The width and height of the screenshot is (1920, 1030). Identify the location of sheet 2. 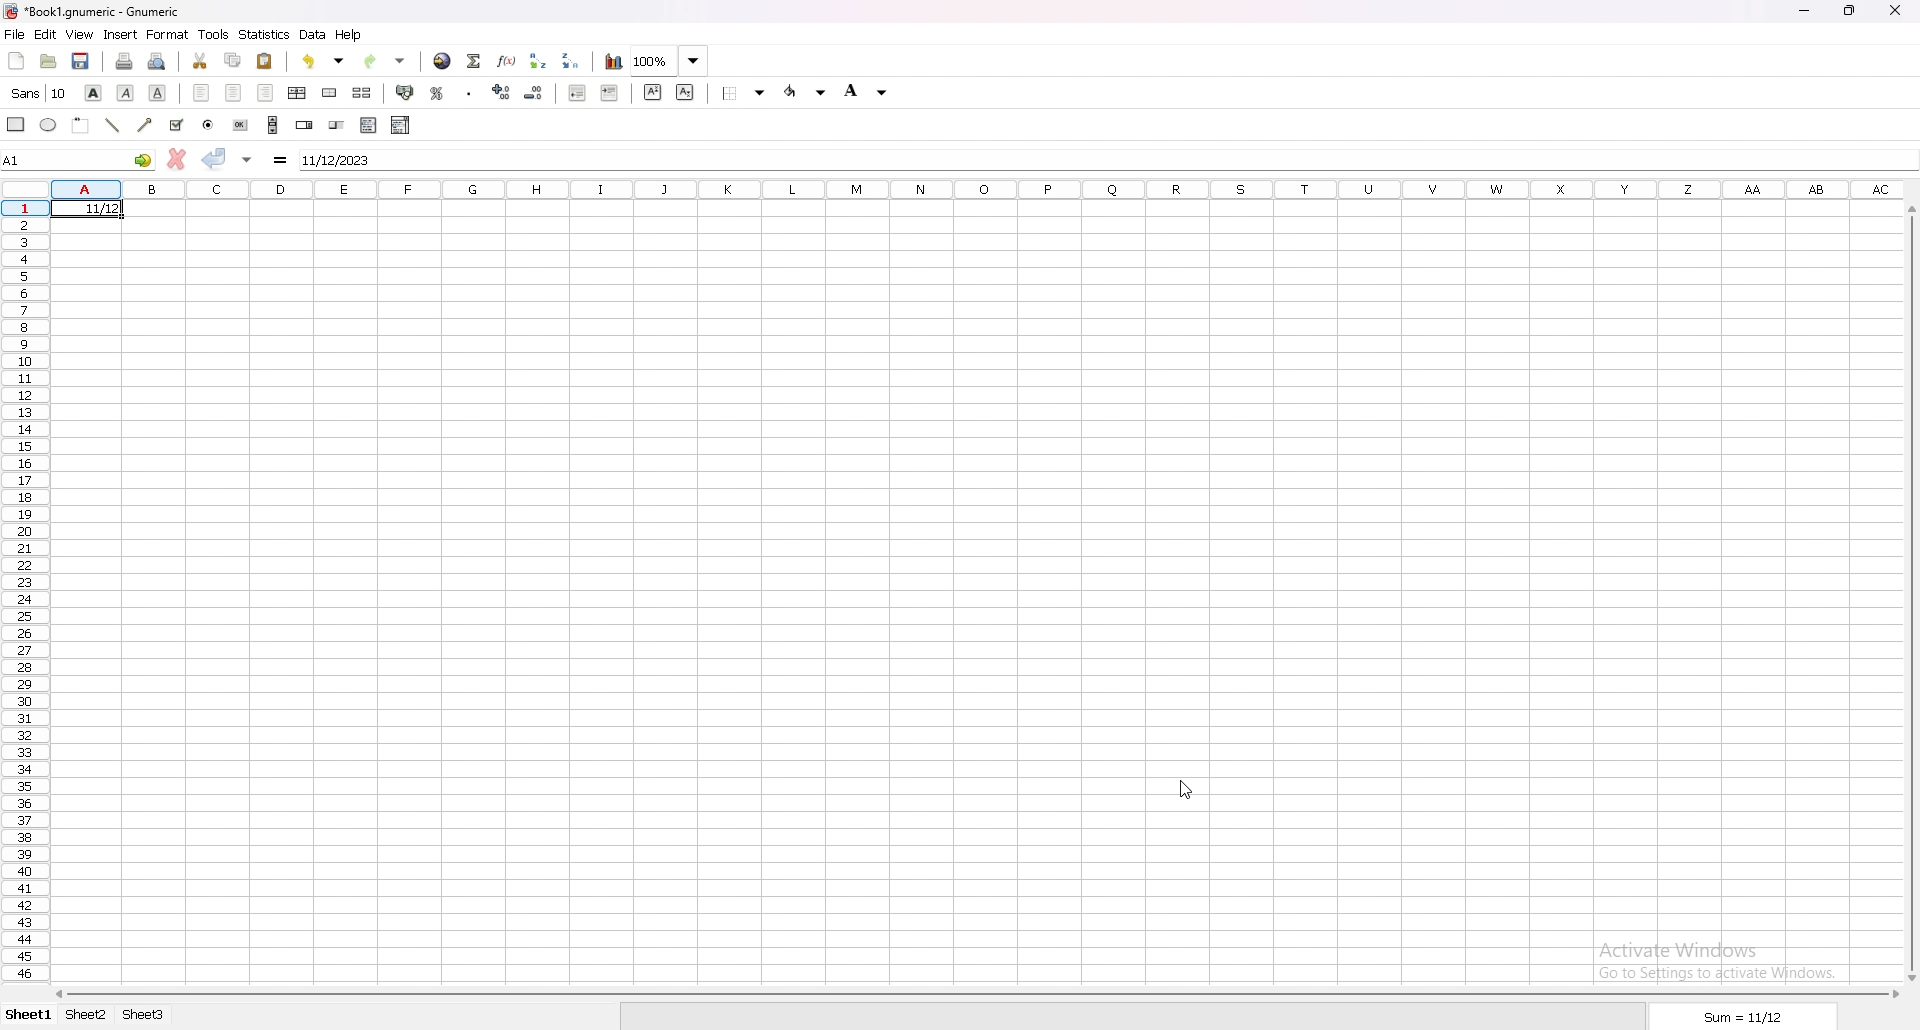
(85, 1015).